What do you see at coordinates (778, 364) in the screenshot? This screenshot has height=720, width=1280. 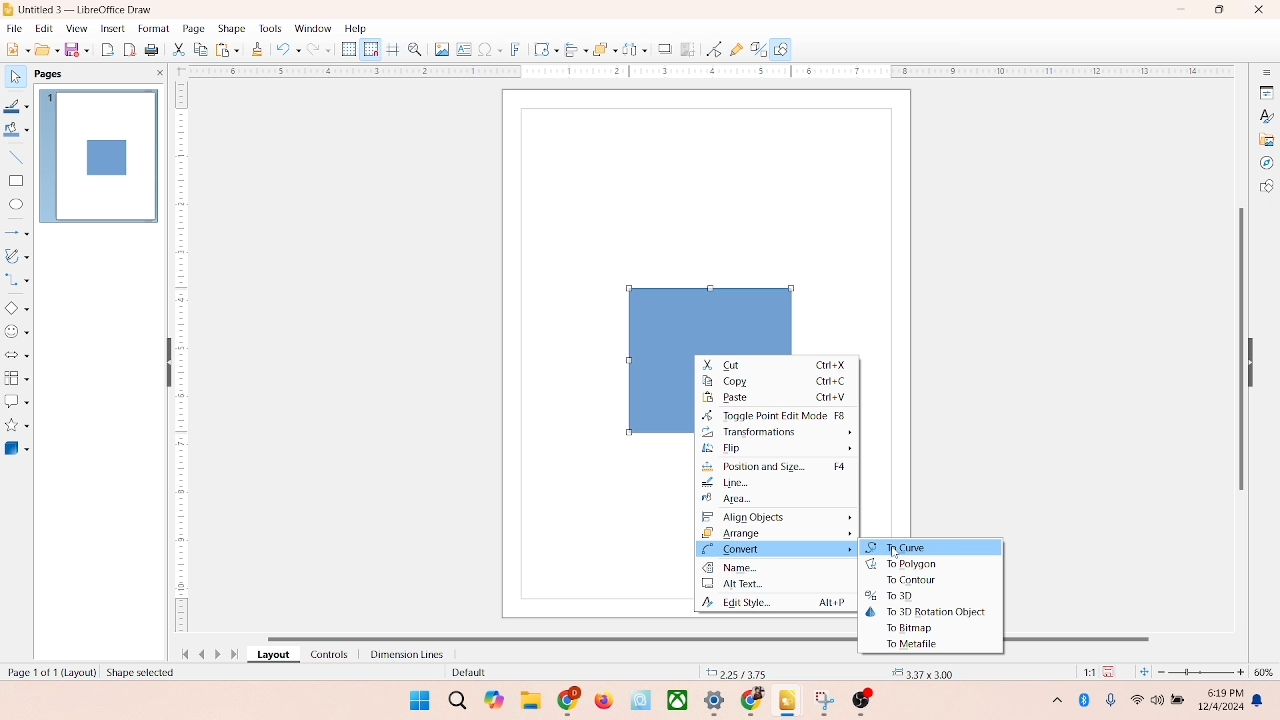 I see `cut` at bounding box center [778, 364].